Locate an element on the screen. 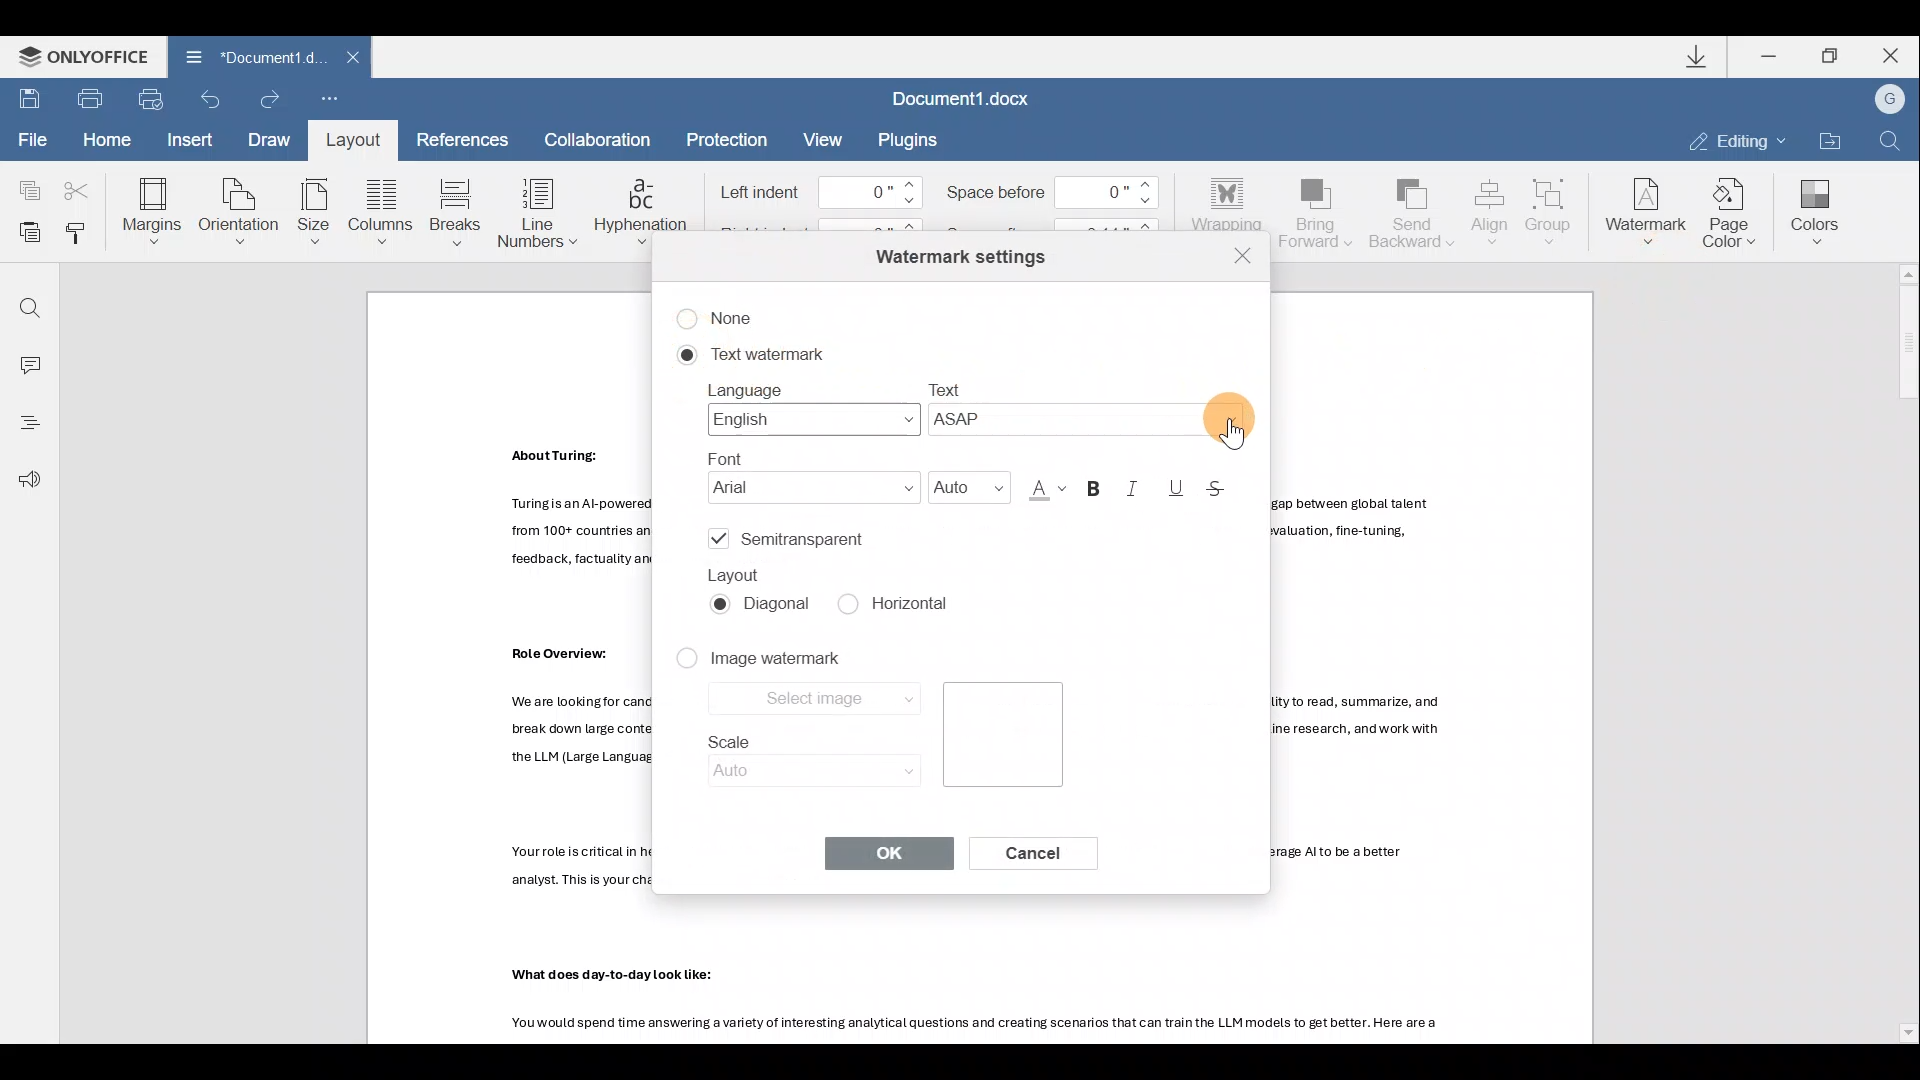  Margins is located at coordinates (156, 207).